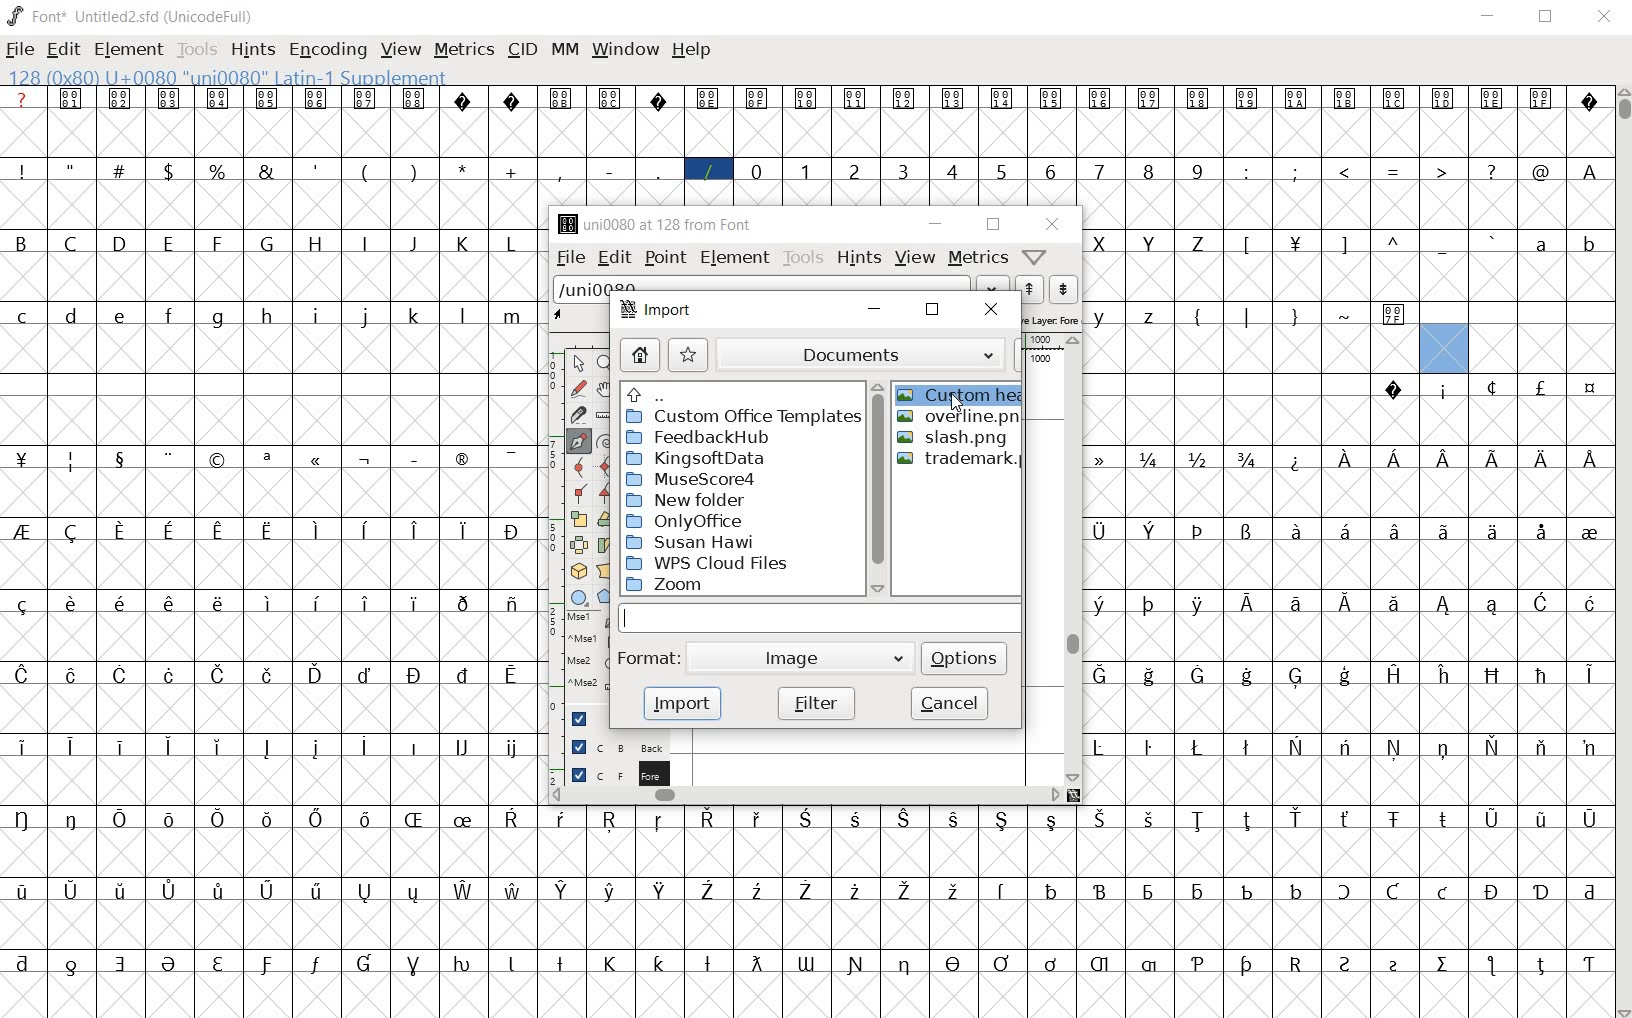  What do you see at coordinates (1150, 244) in the screenshot?
I see `glyph` at bounding box center [1150, 244].